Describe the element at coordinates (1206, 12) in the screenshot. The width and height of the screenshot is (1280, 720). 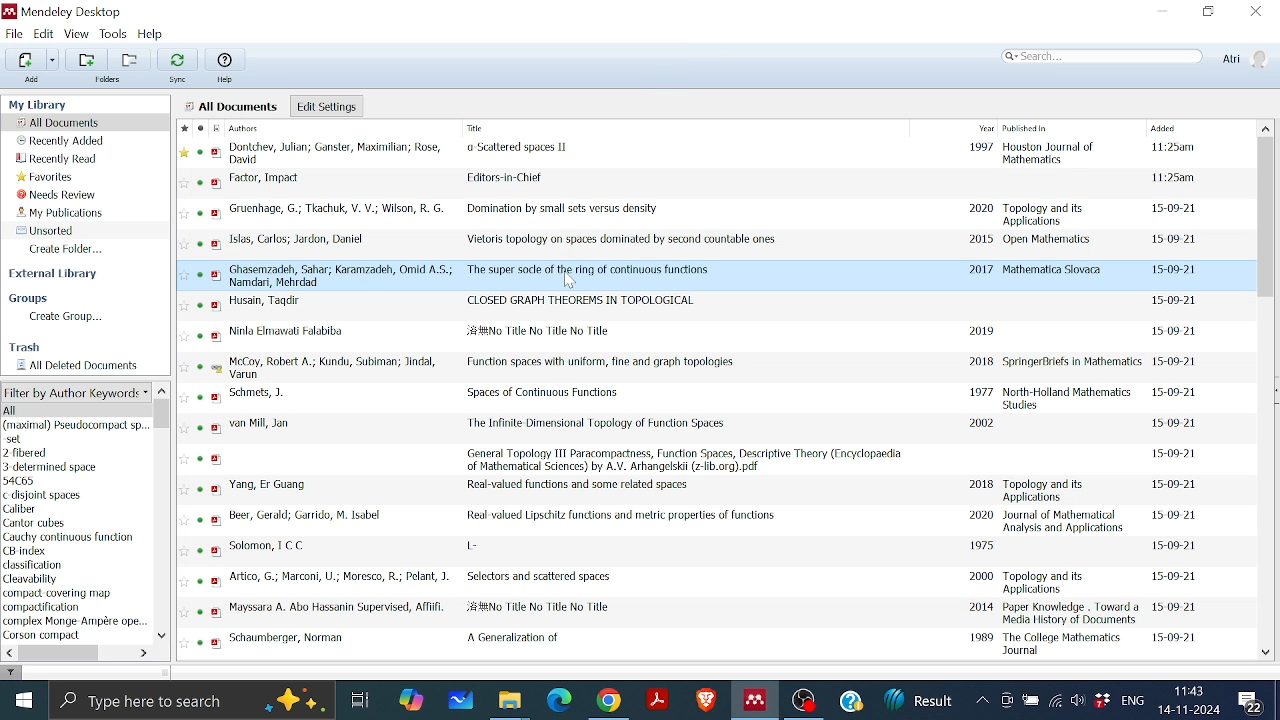
I see `Restore down` at that location.